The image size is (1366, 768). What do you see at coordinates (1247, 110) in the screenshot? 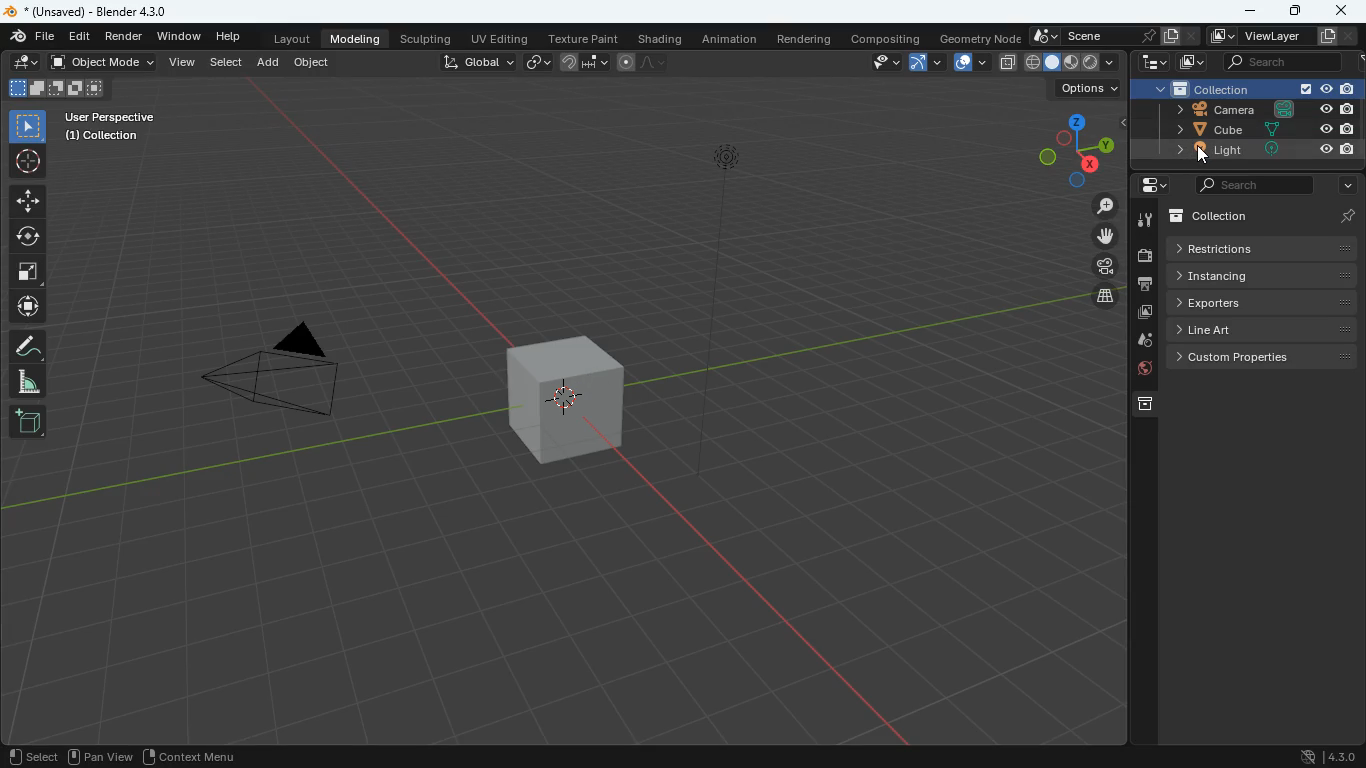
I see `camera` at bounding box center [1247, 110].